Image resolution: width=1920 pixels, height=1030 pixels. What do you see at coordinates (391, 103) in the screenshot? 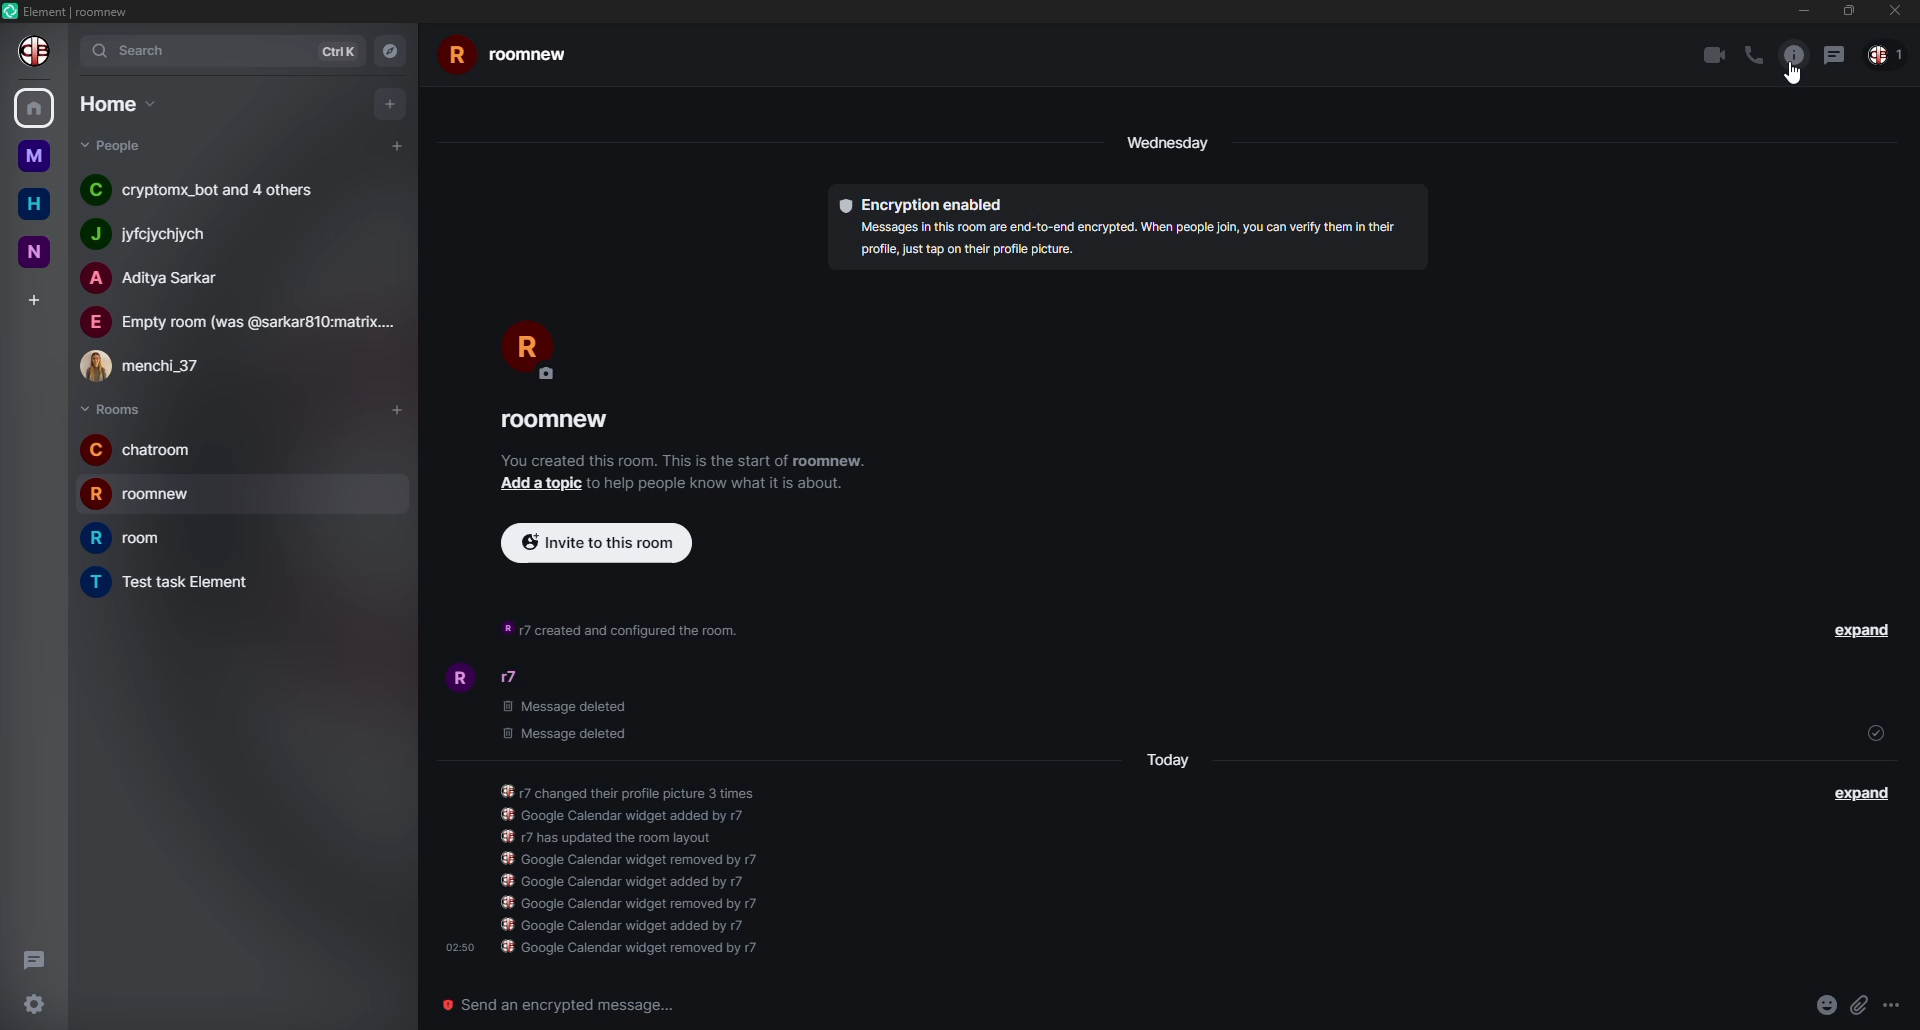
I see `add` at bounding box center [391, 103].